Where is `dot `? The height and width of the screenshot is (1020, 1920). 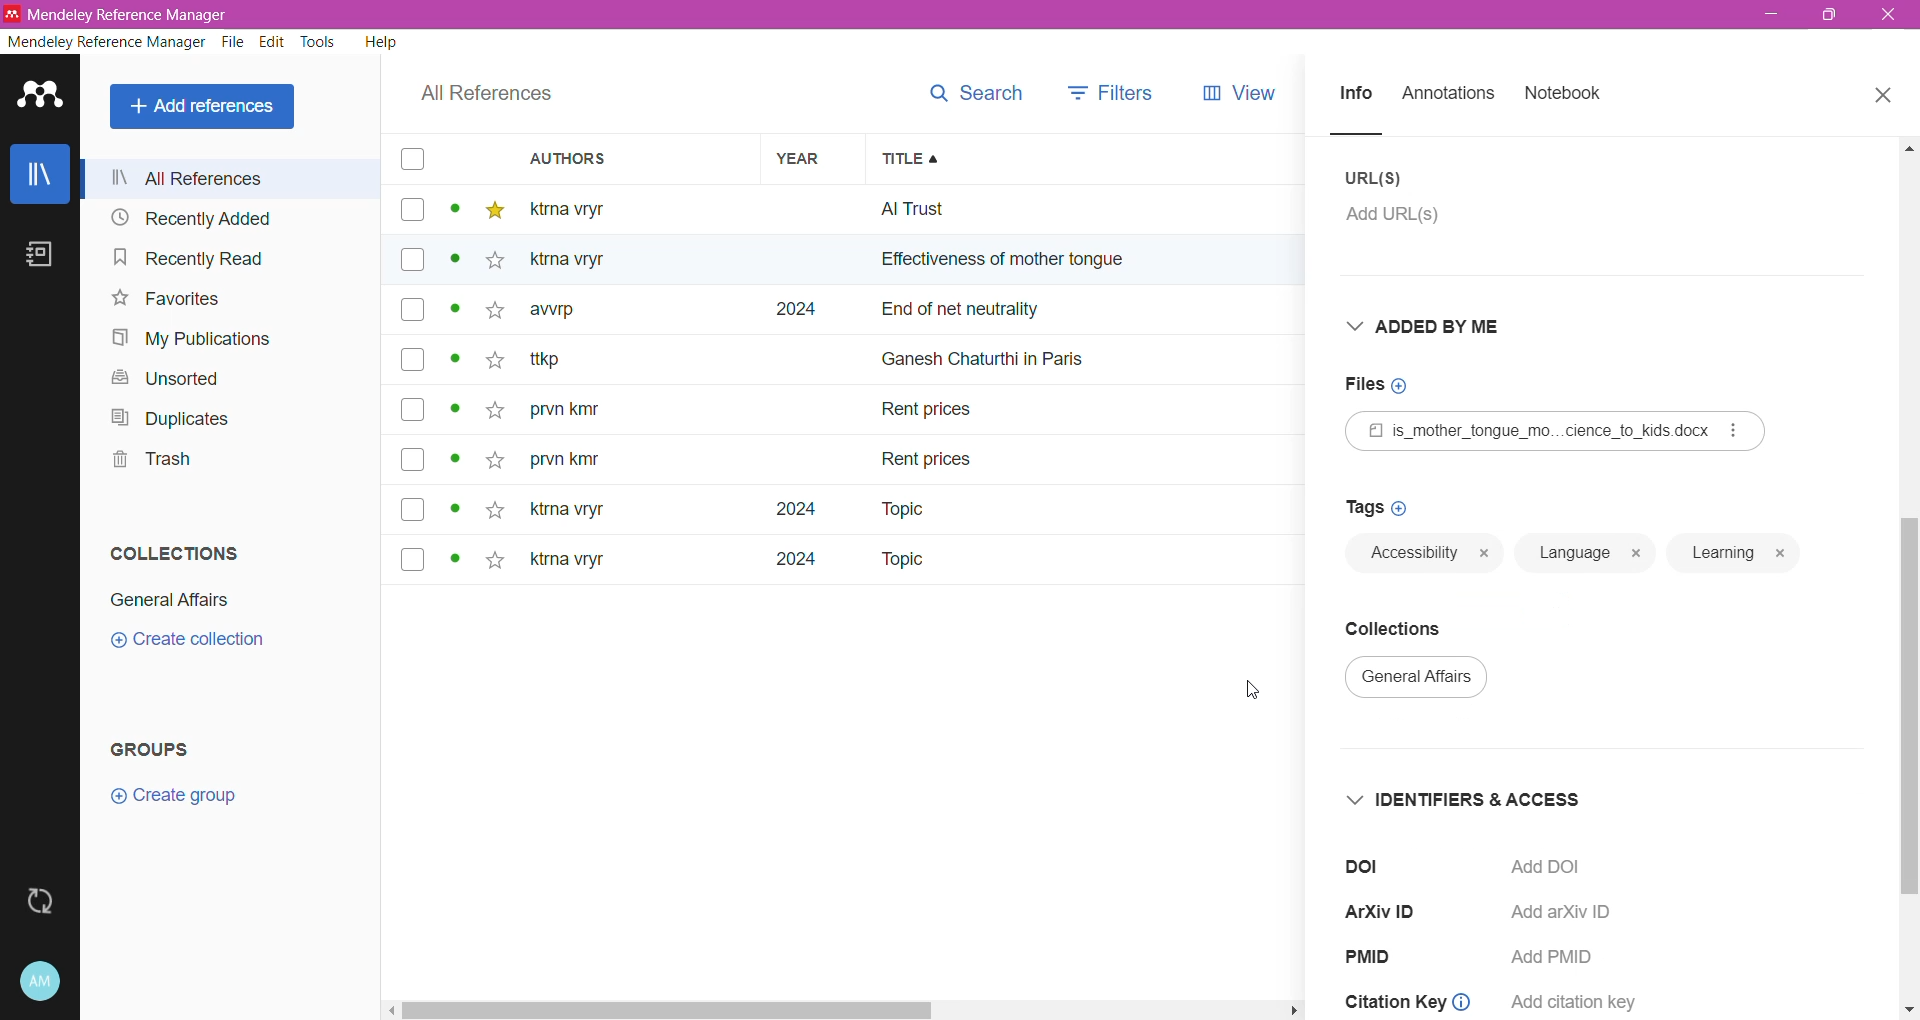
dot  is located at coordinates (453, 213).